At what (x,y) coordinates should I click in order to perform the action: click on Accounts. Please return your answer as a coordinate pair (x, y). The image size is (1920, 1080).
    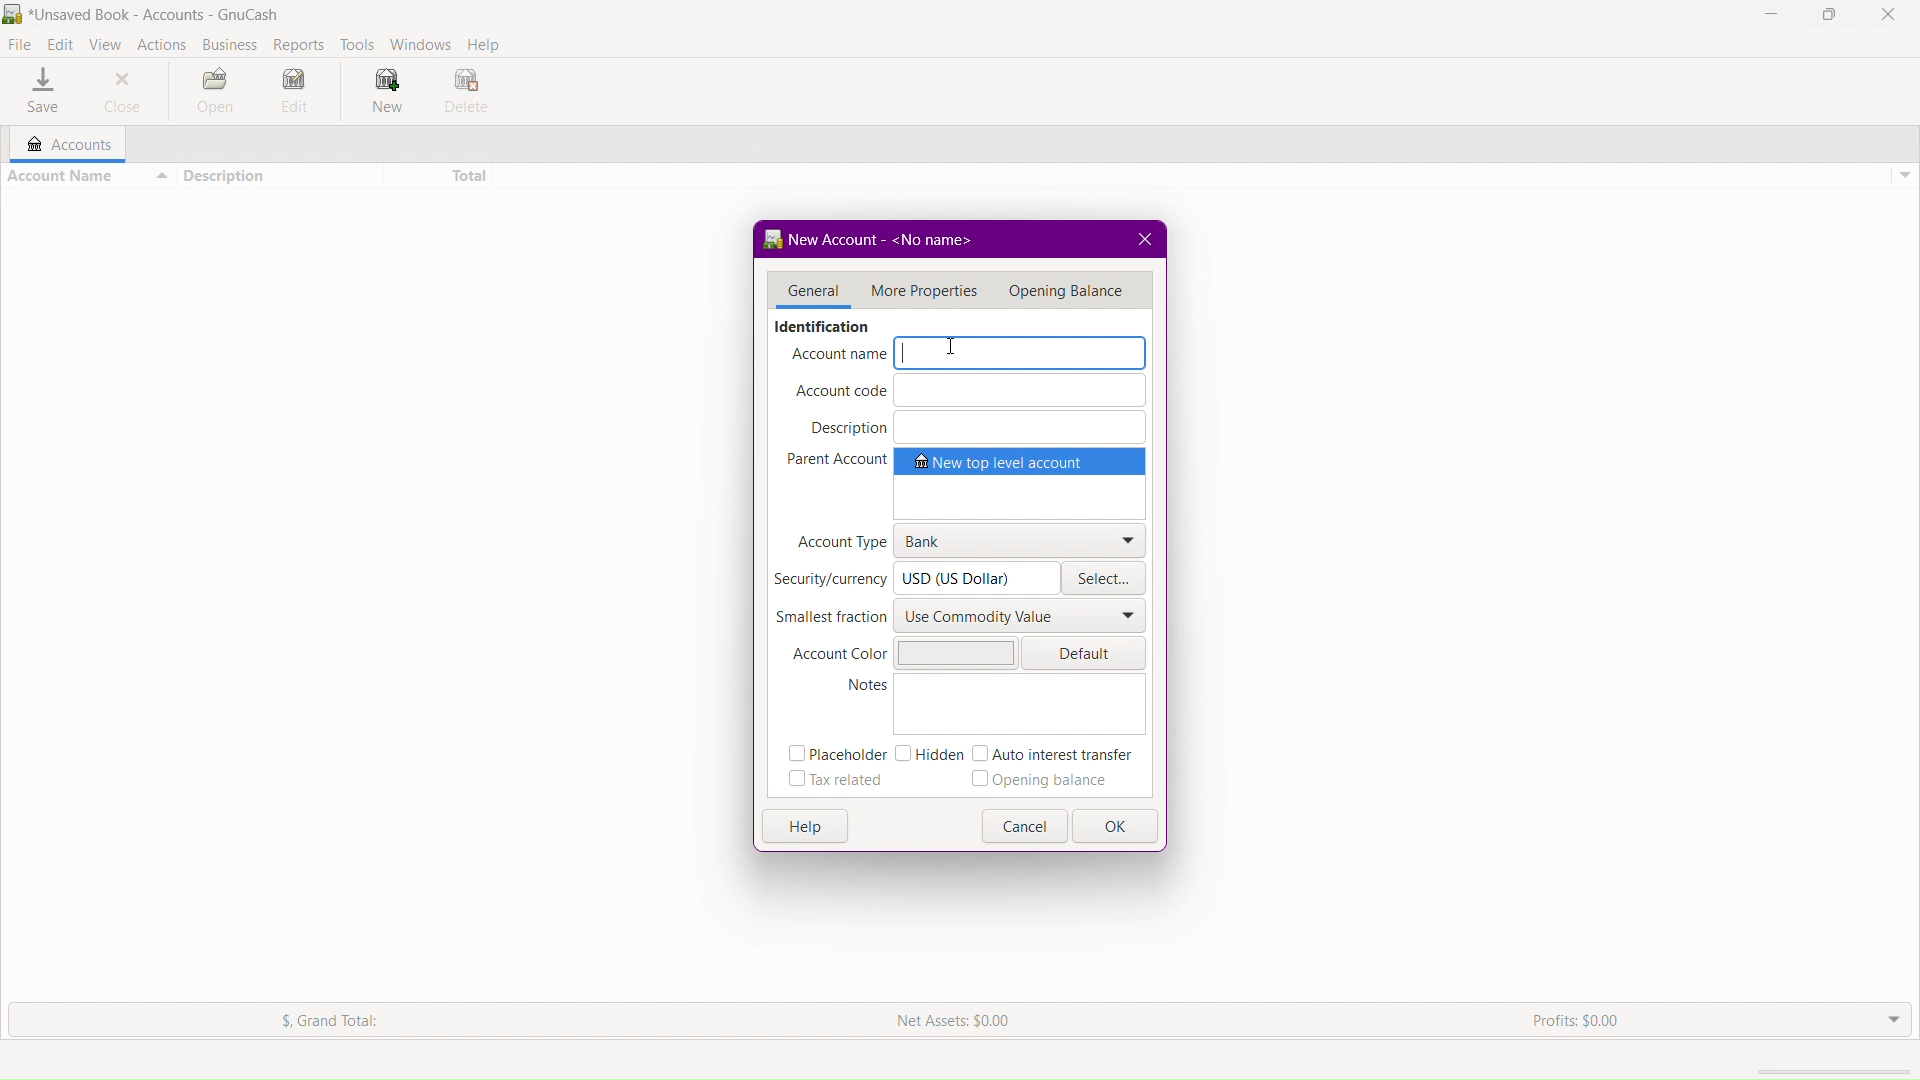
    Looking at the image, I should click on (62, 144).